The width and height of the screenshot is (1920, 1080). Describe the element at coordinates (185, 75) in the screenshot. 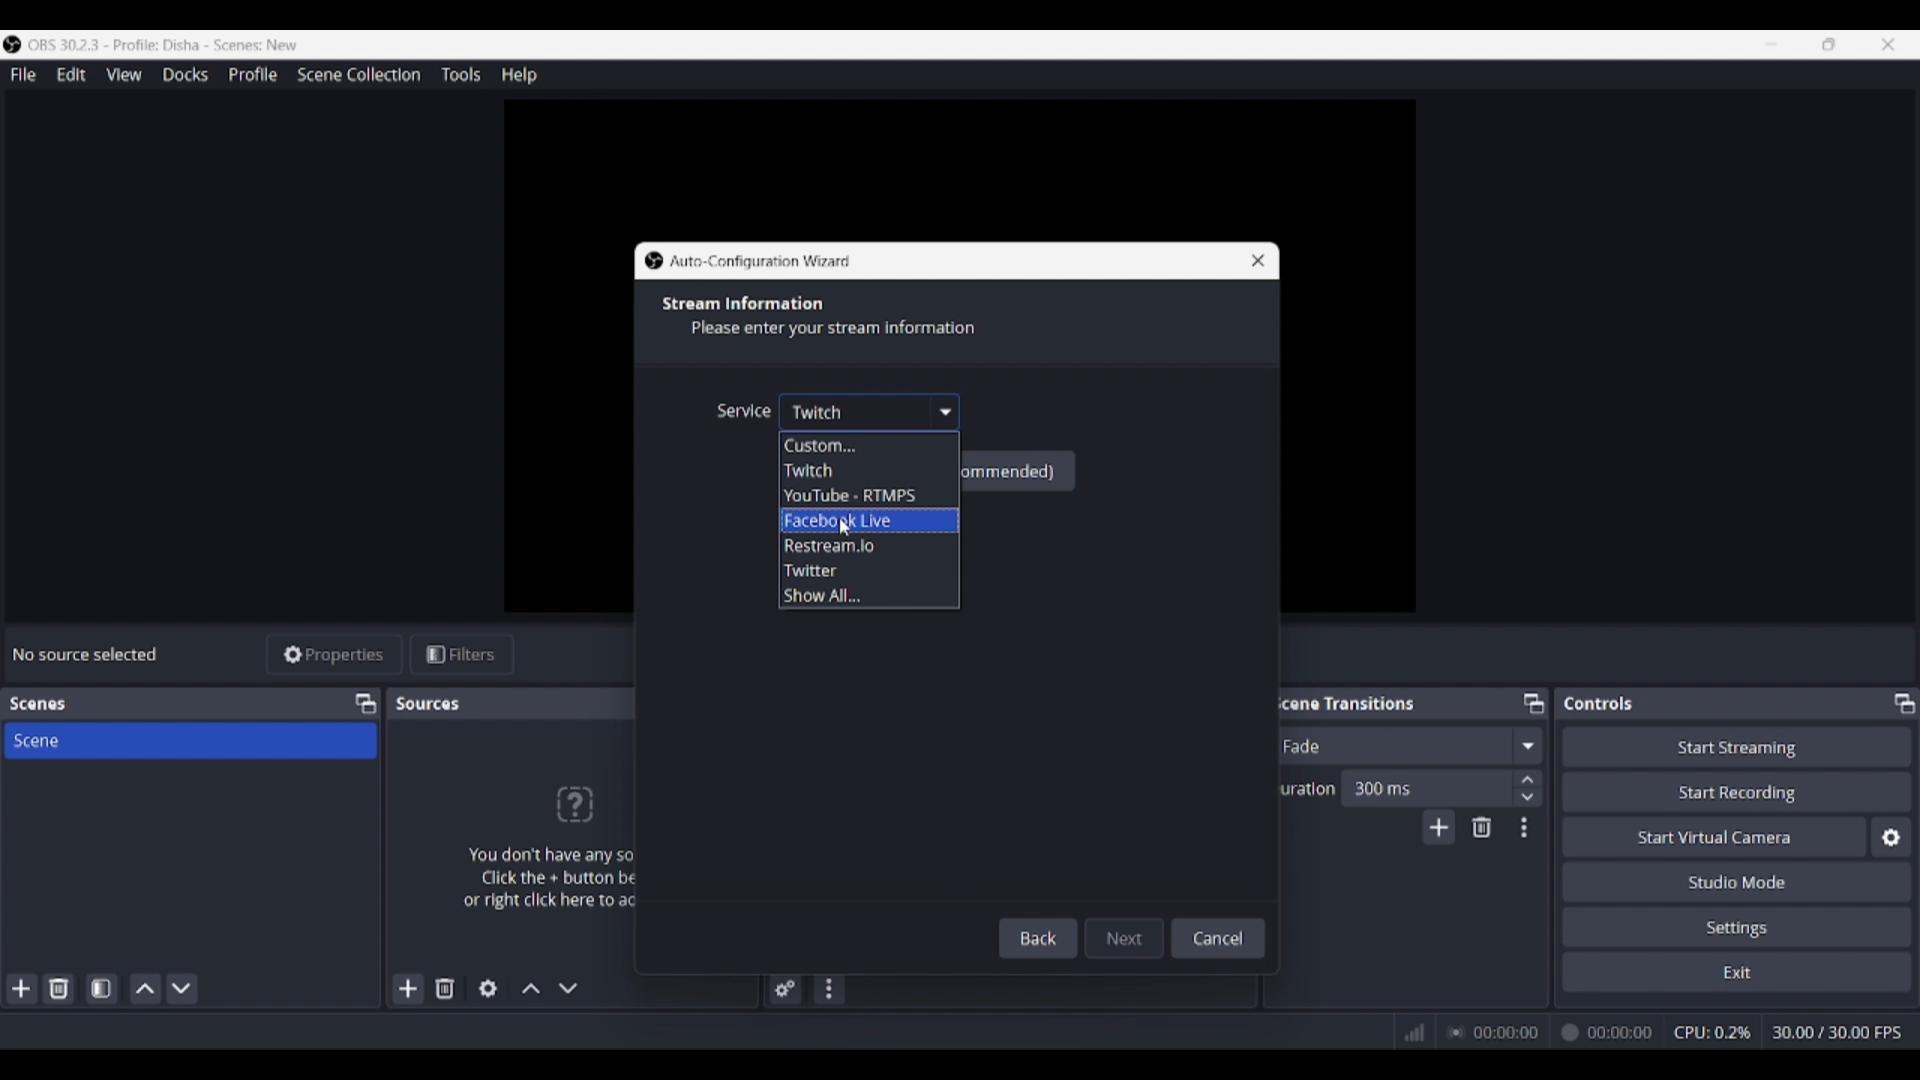

I see `Docks menu` at that location.